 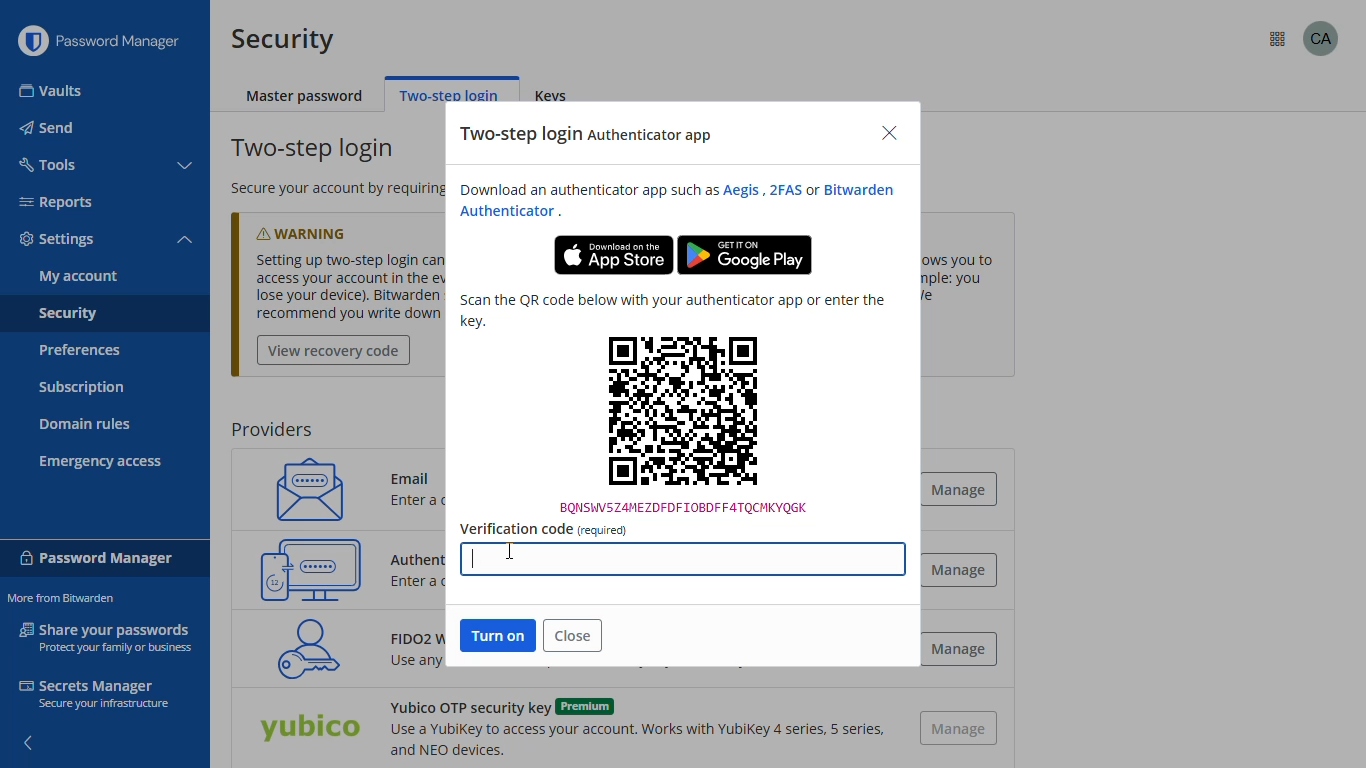 What do you see at coordinates (85, 426) in the screenshot?
I see `domain rules` at bounding box center [85, 426].